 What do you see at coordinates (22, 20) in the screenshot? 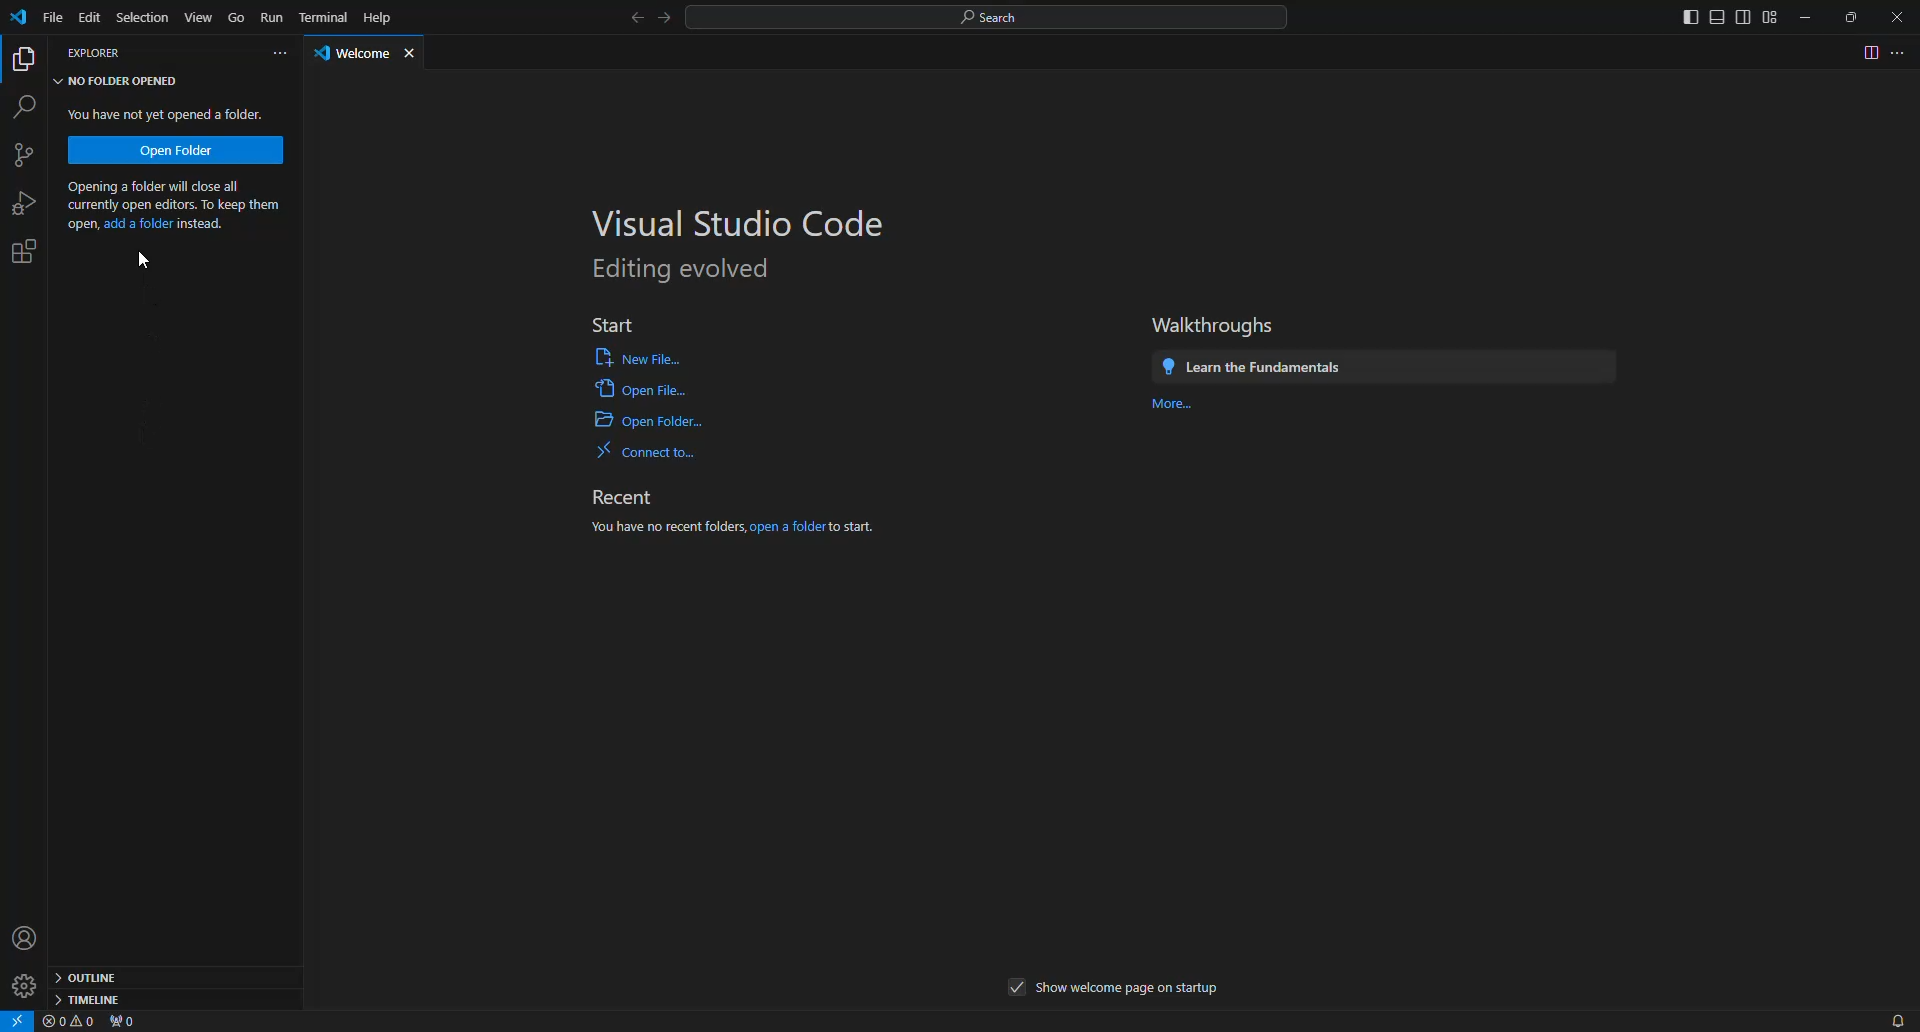
I see `vs code` at bounding box center [22, 20].